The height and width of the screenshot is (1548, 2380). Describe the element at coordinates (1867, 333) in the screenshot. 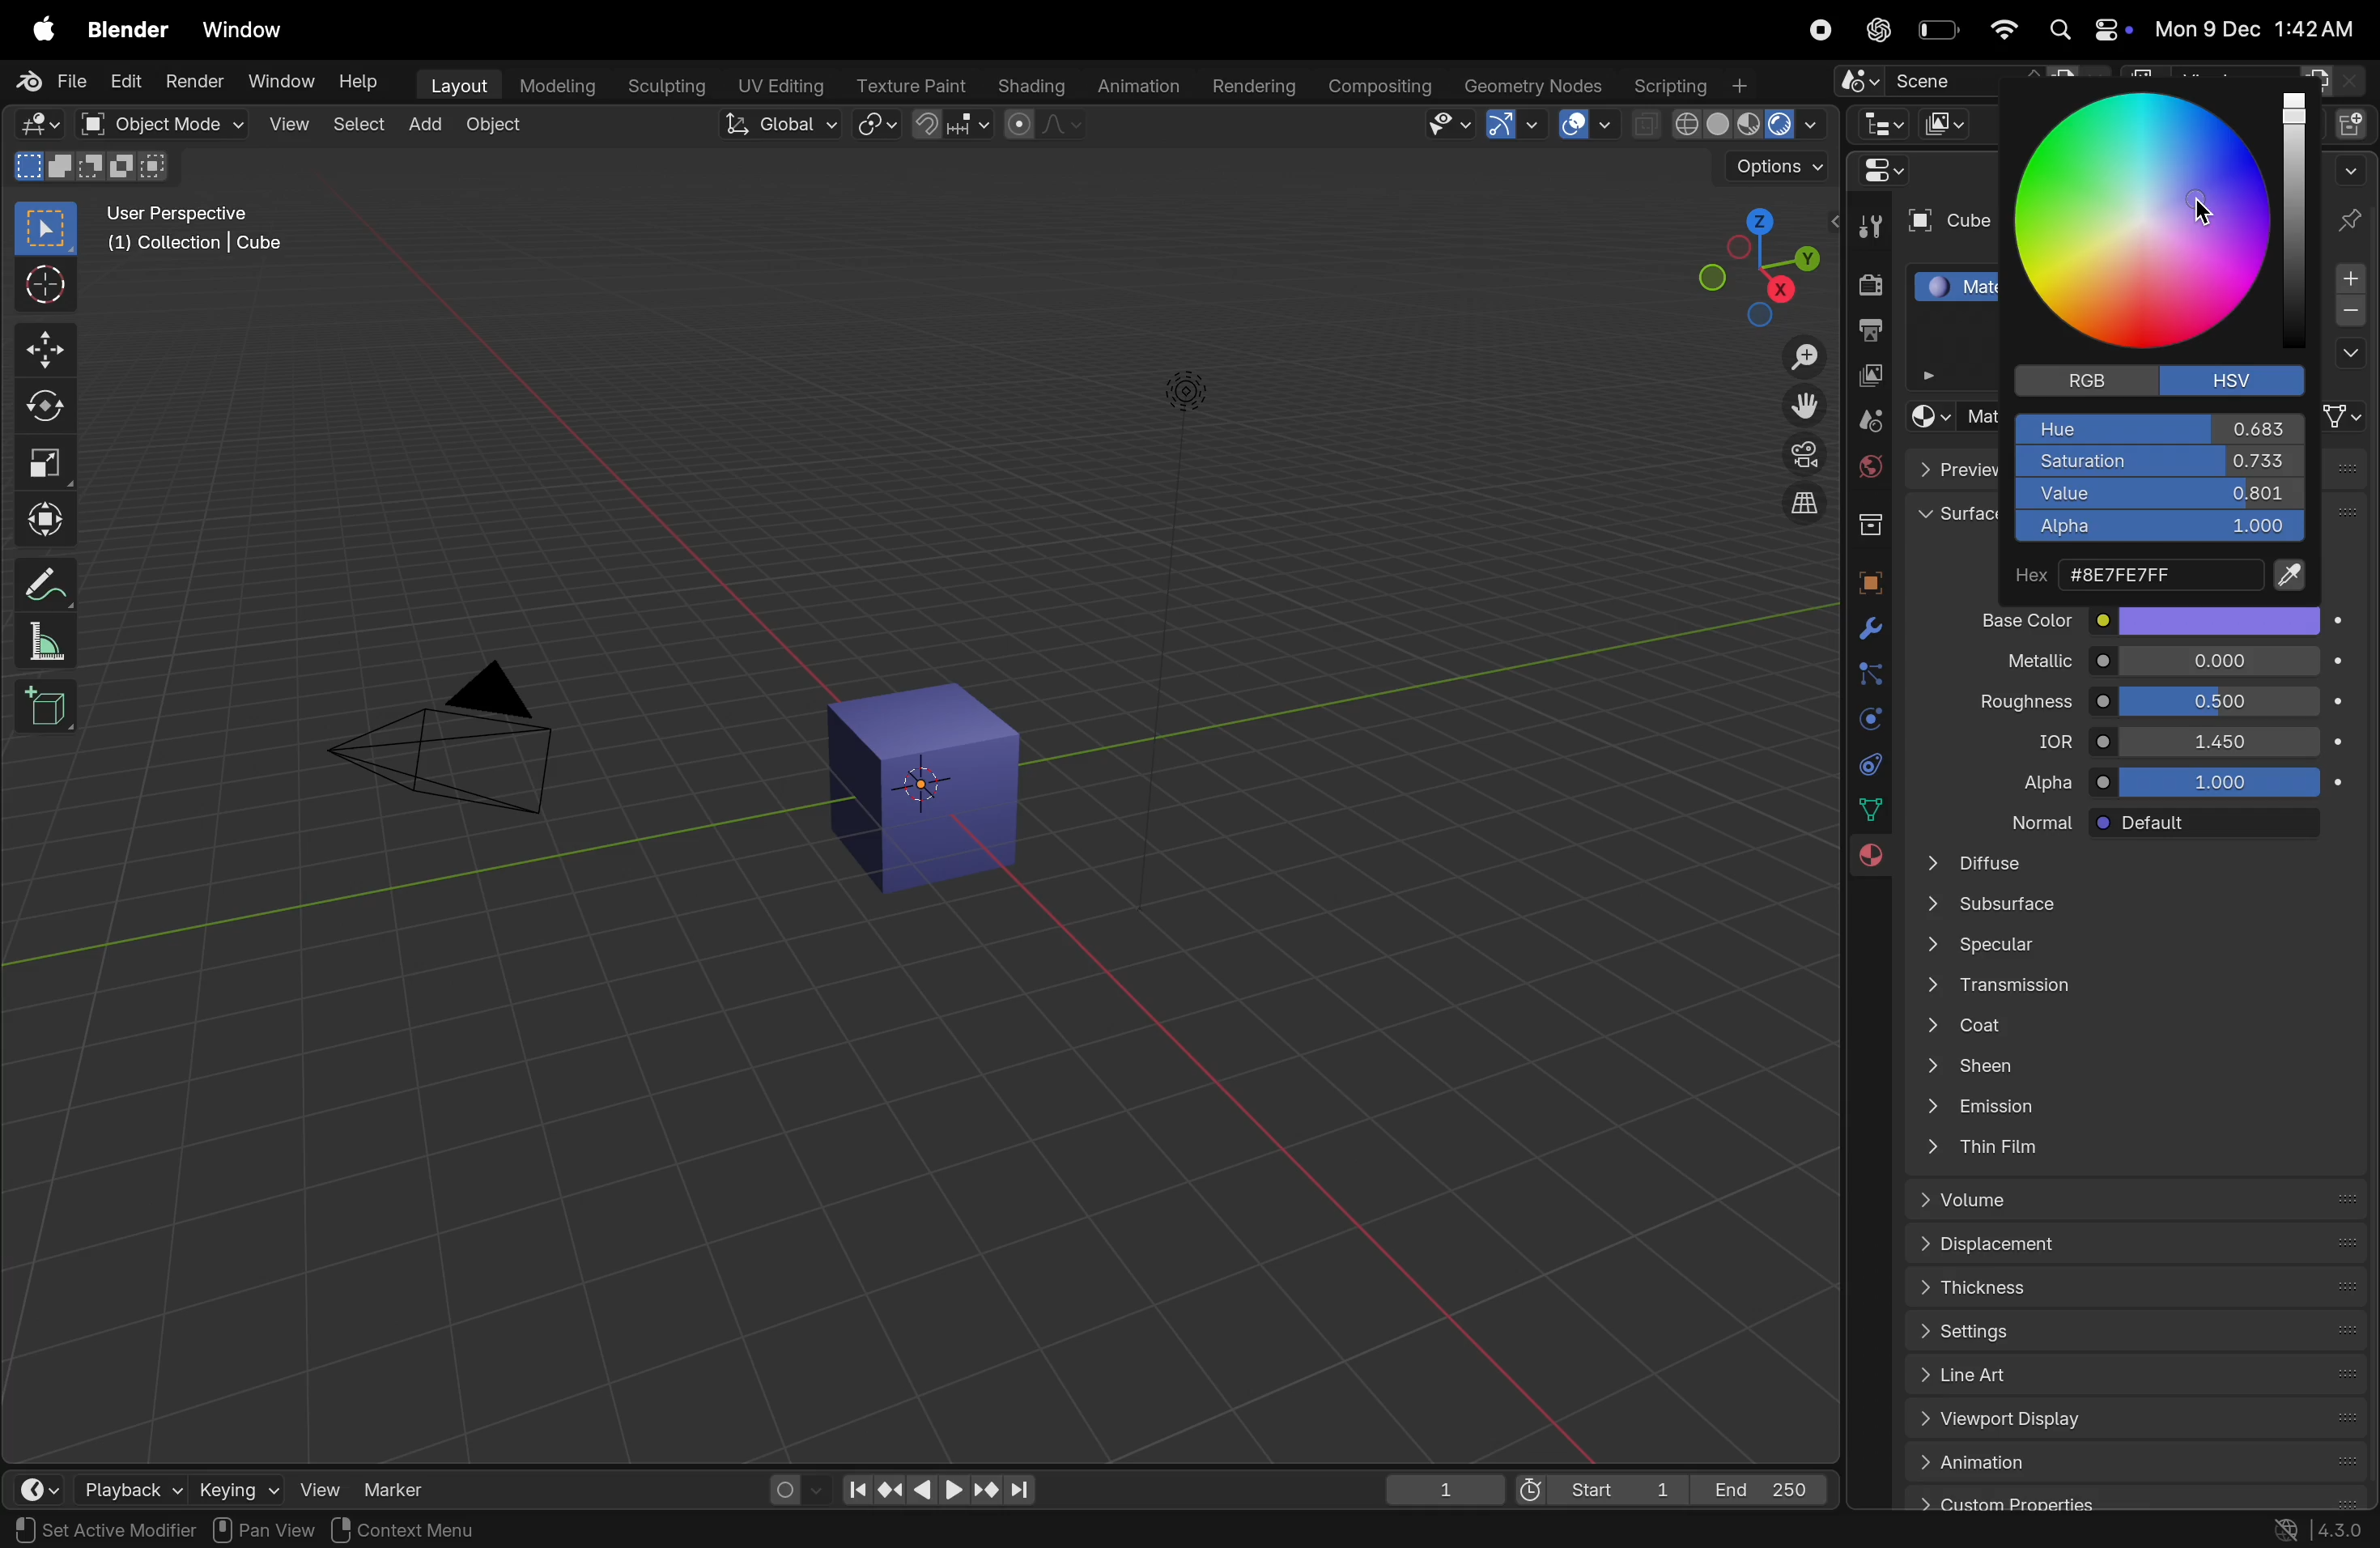

I see `output` at that location.